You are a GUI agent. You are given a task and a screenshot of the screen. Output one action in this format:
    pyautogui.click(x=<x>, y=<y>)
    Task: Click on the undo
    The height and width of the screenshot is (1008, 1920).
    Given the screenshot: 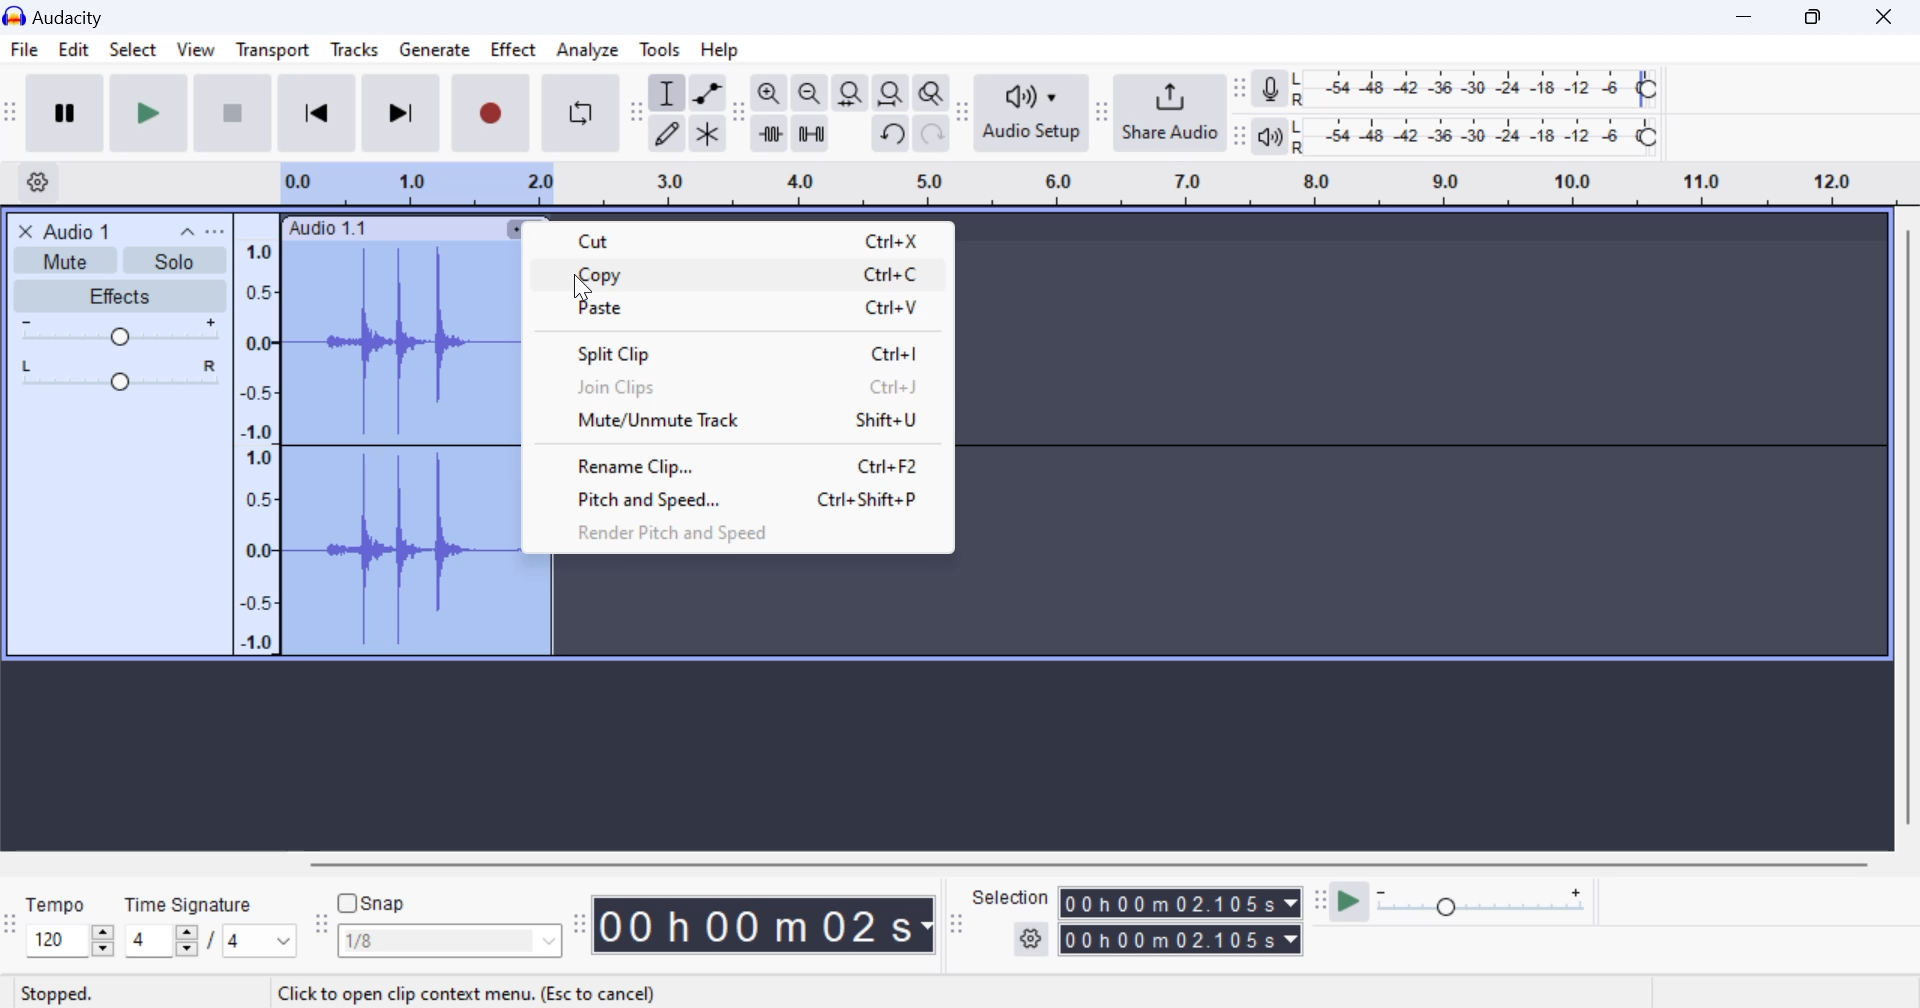 What is the action you would take?
    pyautogui.click(x=893, y=134)
    